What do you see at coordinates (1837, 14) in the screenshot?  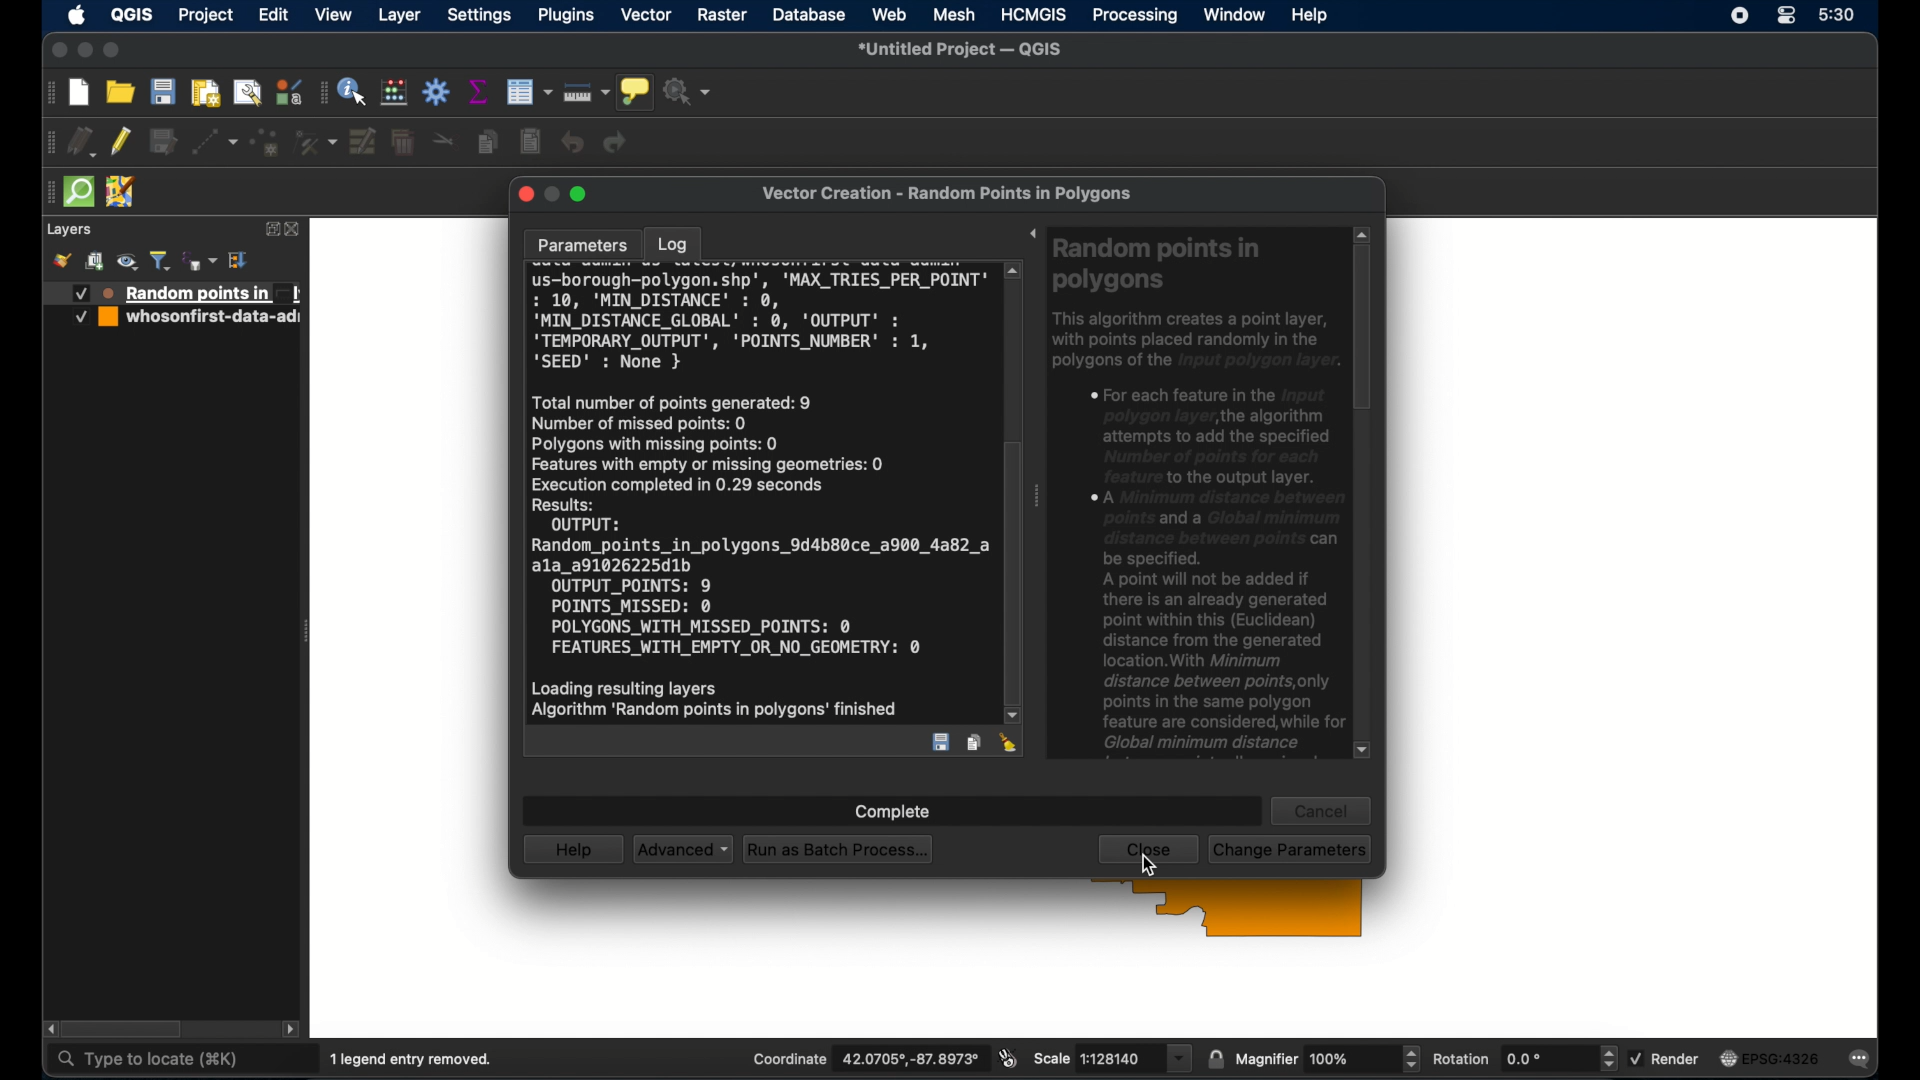 I see `time` at bounding box center [1837, 14].